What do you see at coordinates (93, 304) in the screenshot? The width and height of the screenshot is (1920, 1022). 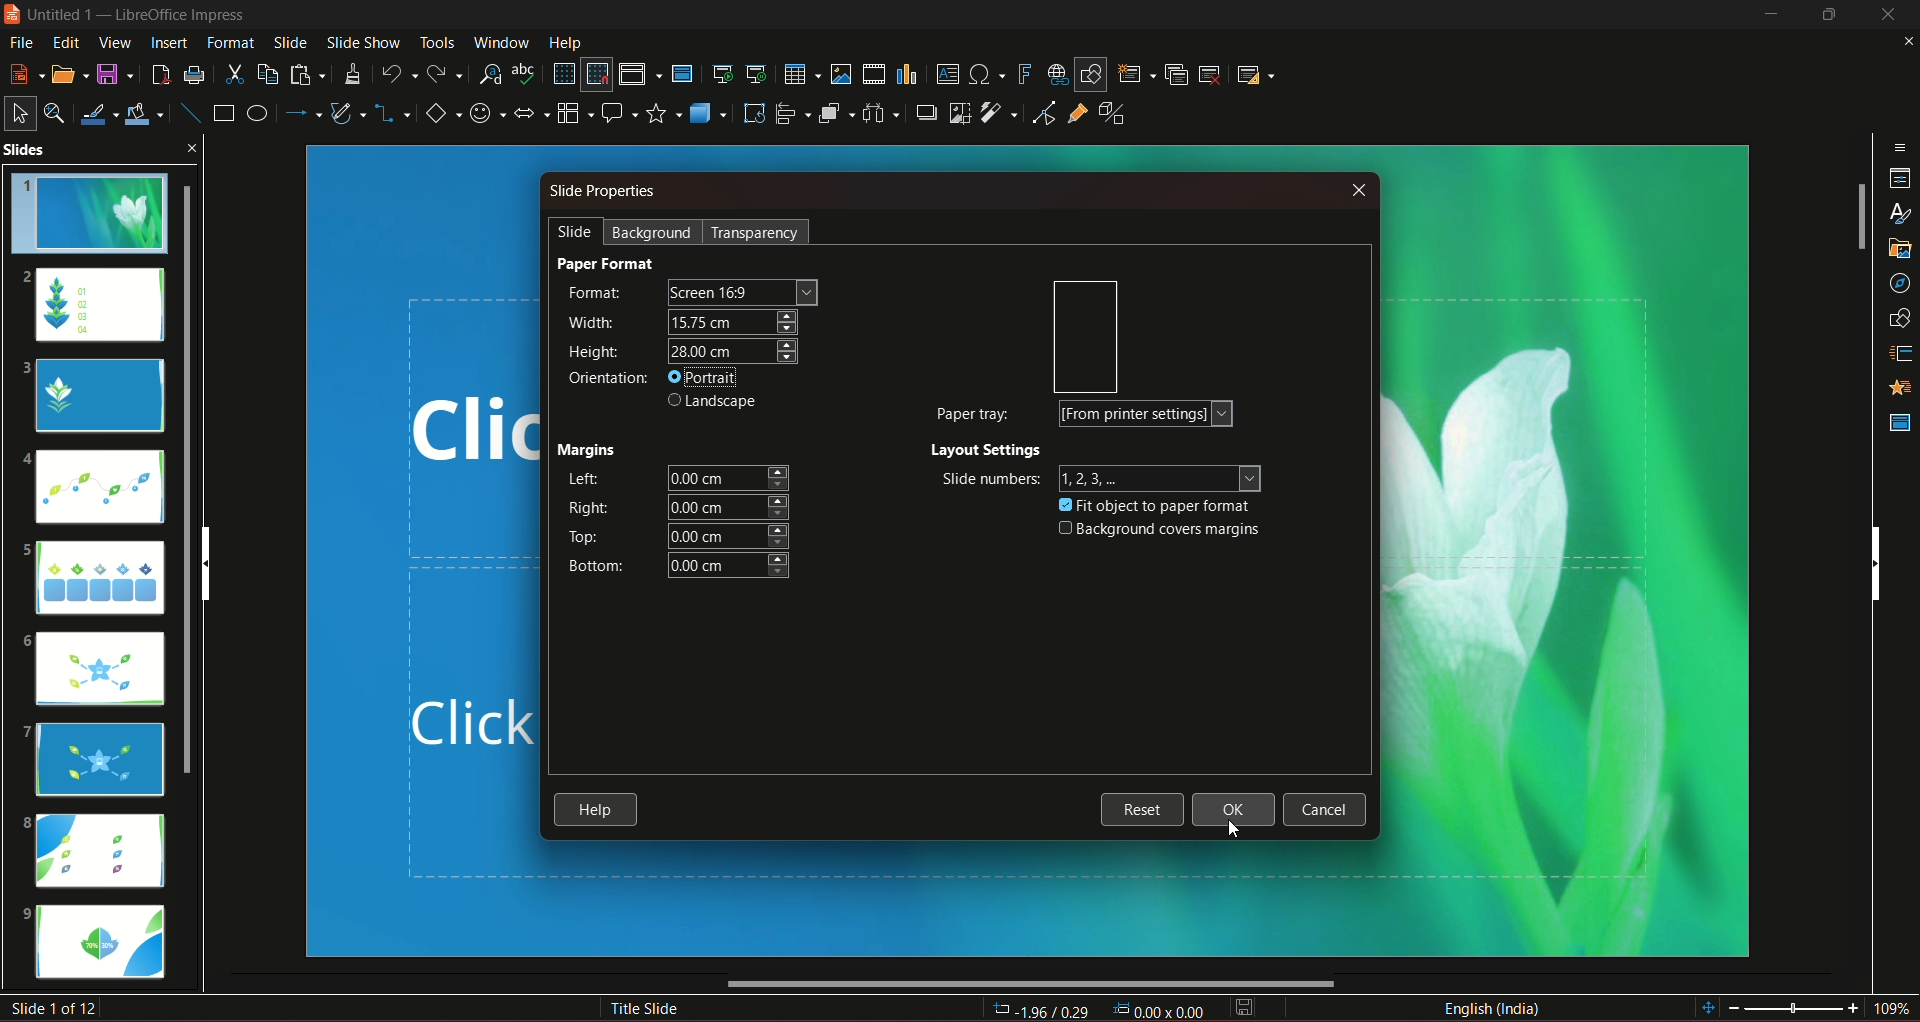 I see `slide 2` at bounding box center [93, 304].